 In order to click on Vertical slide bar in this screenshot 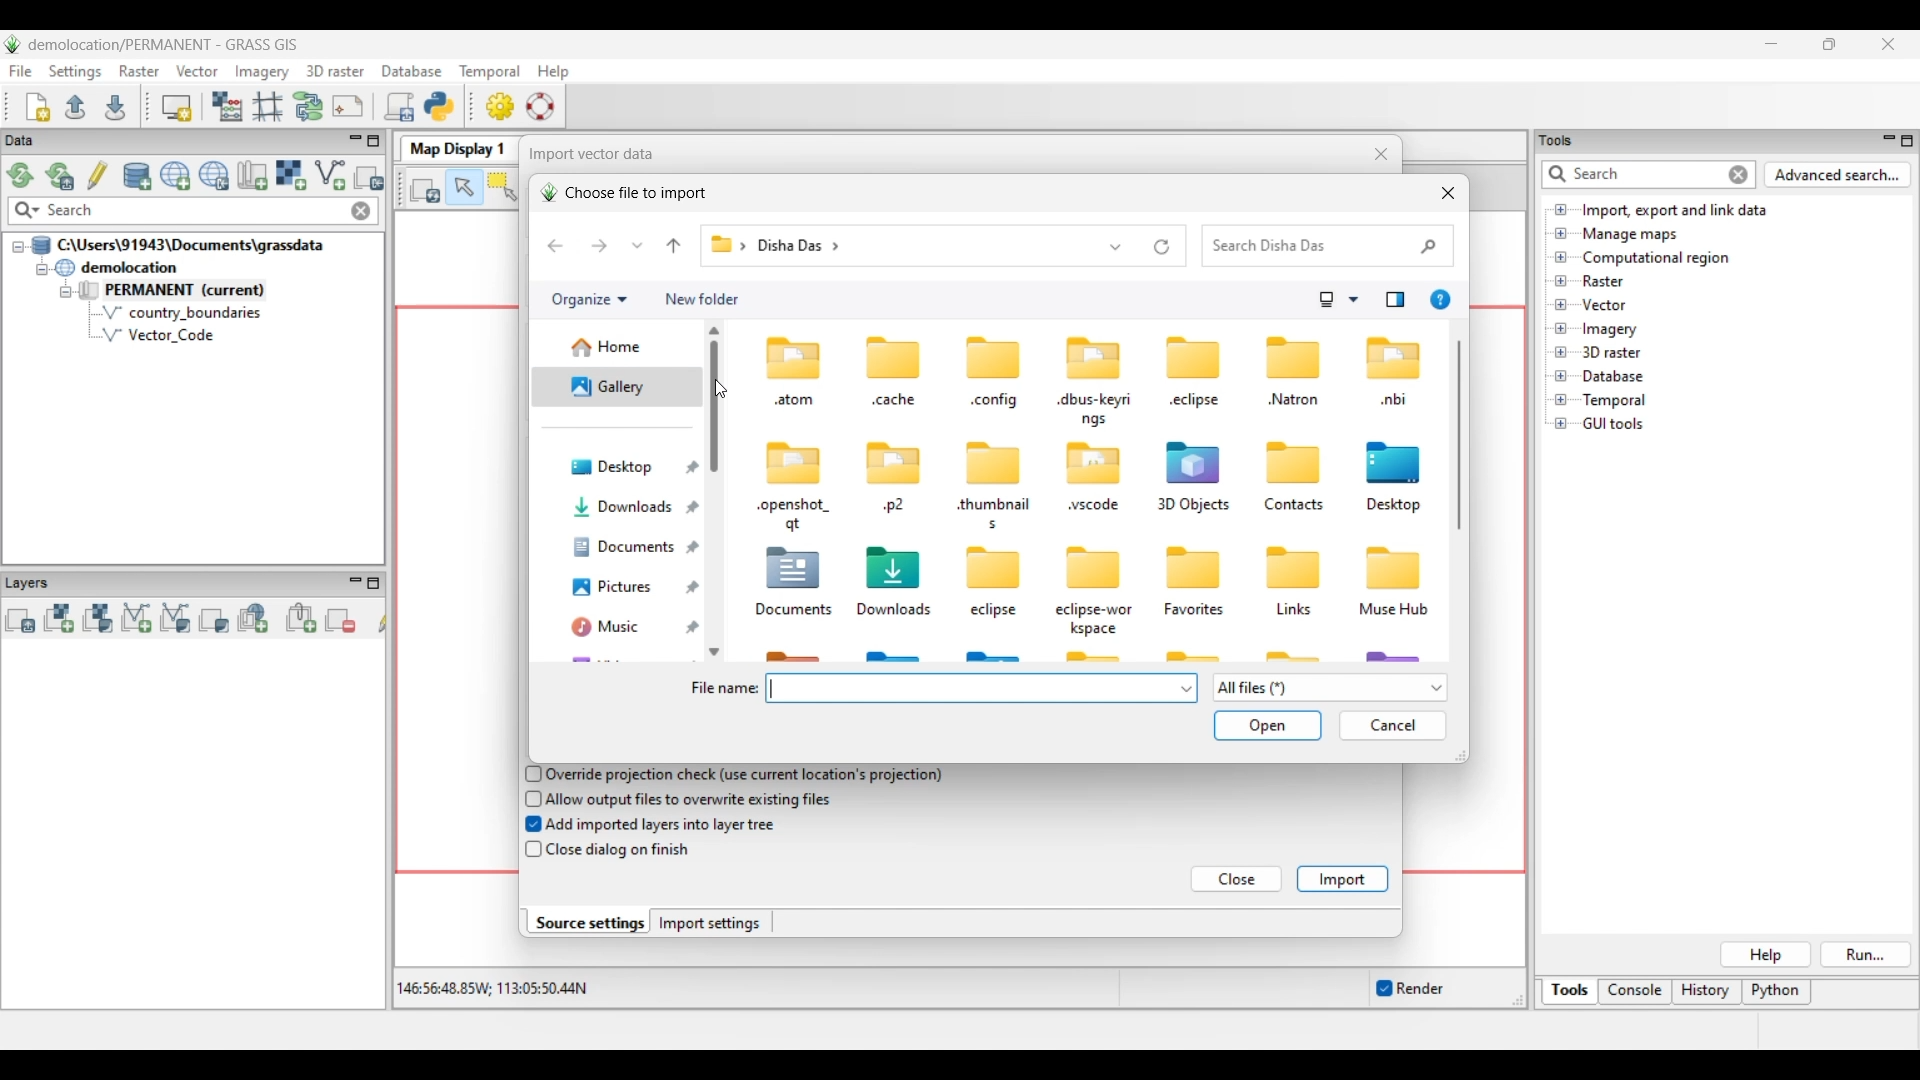, I will do `click(1459, 435)`.